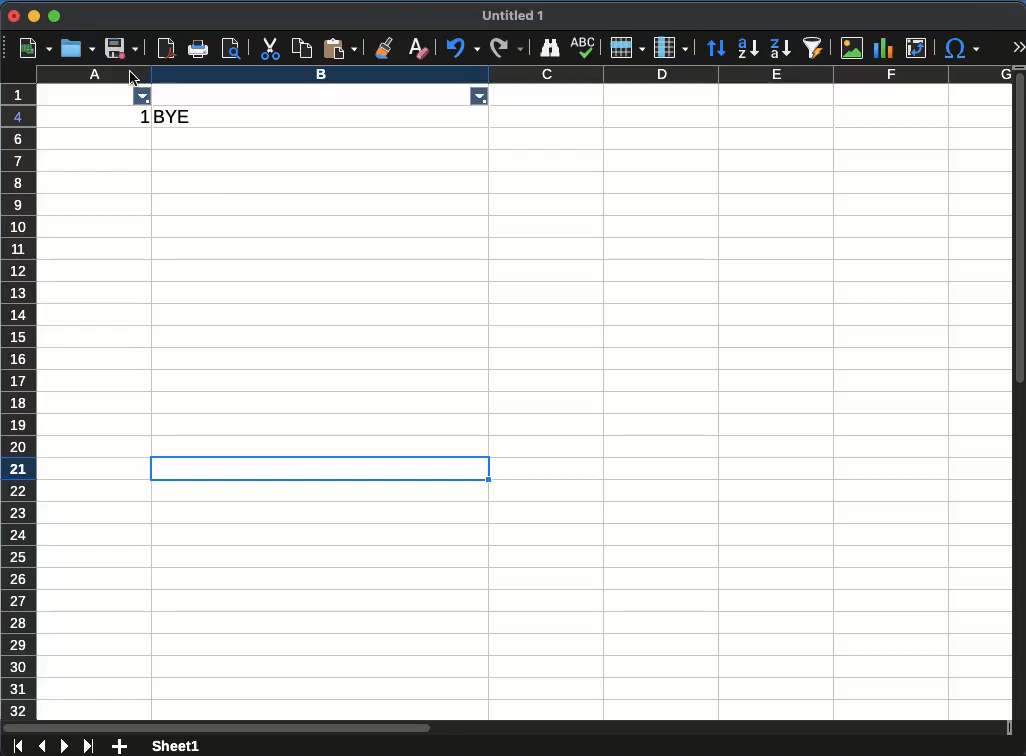 The width and height of the screenshot is (1026, 756). What do you see at coordinates (747, 48) in the screenshot?
I see `ascending` at bounding box center [747, 48].